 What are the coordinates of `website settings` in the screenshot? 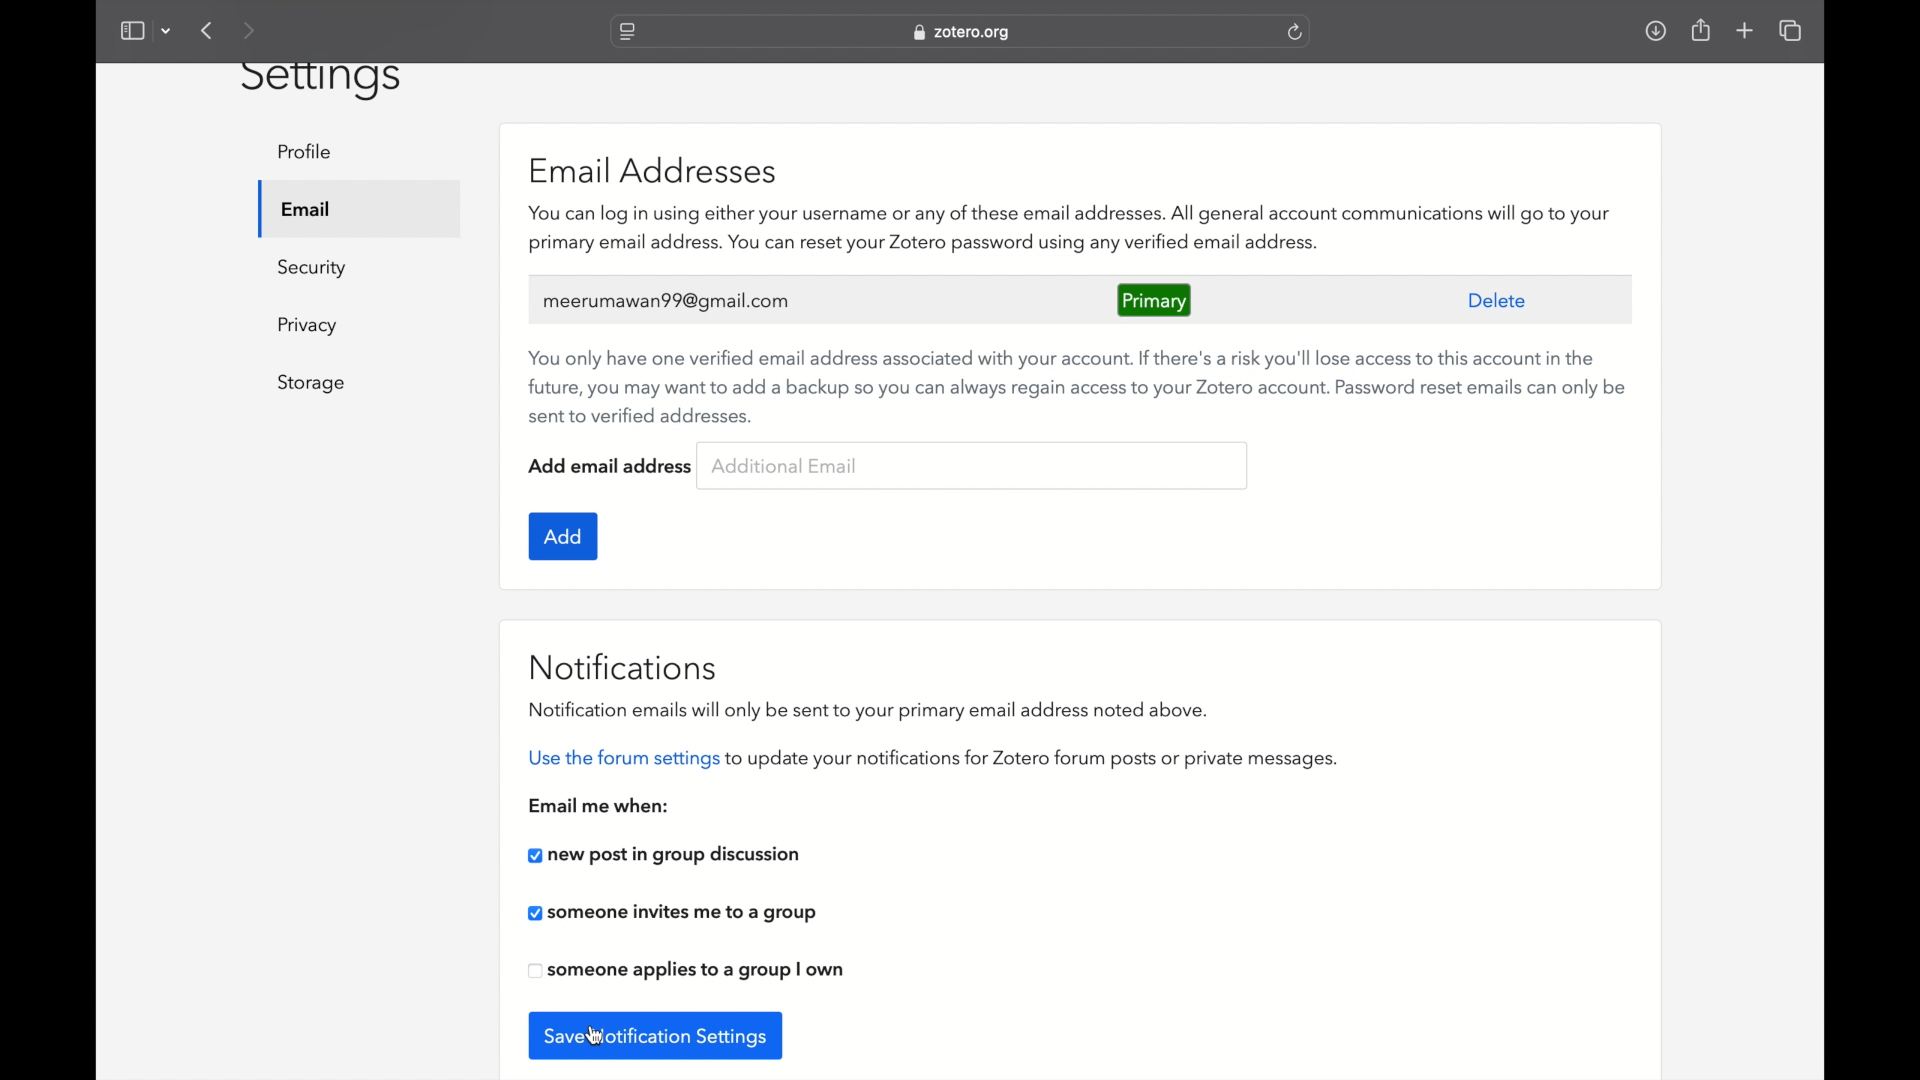 It's located at (626, 32).